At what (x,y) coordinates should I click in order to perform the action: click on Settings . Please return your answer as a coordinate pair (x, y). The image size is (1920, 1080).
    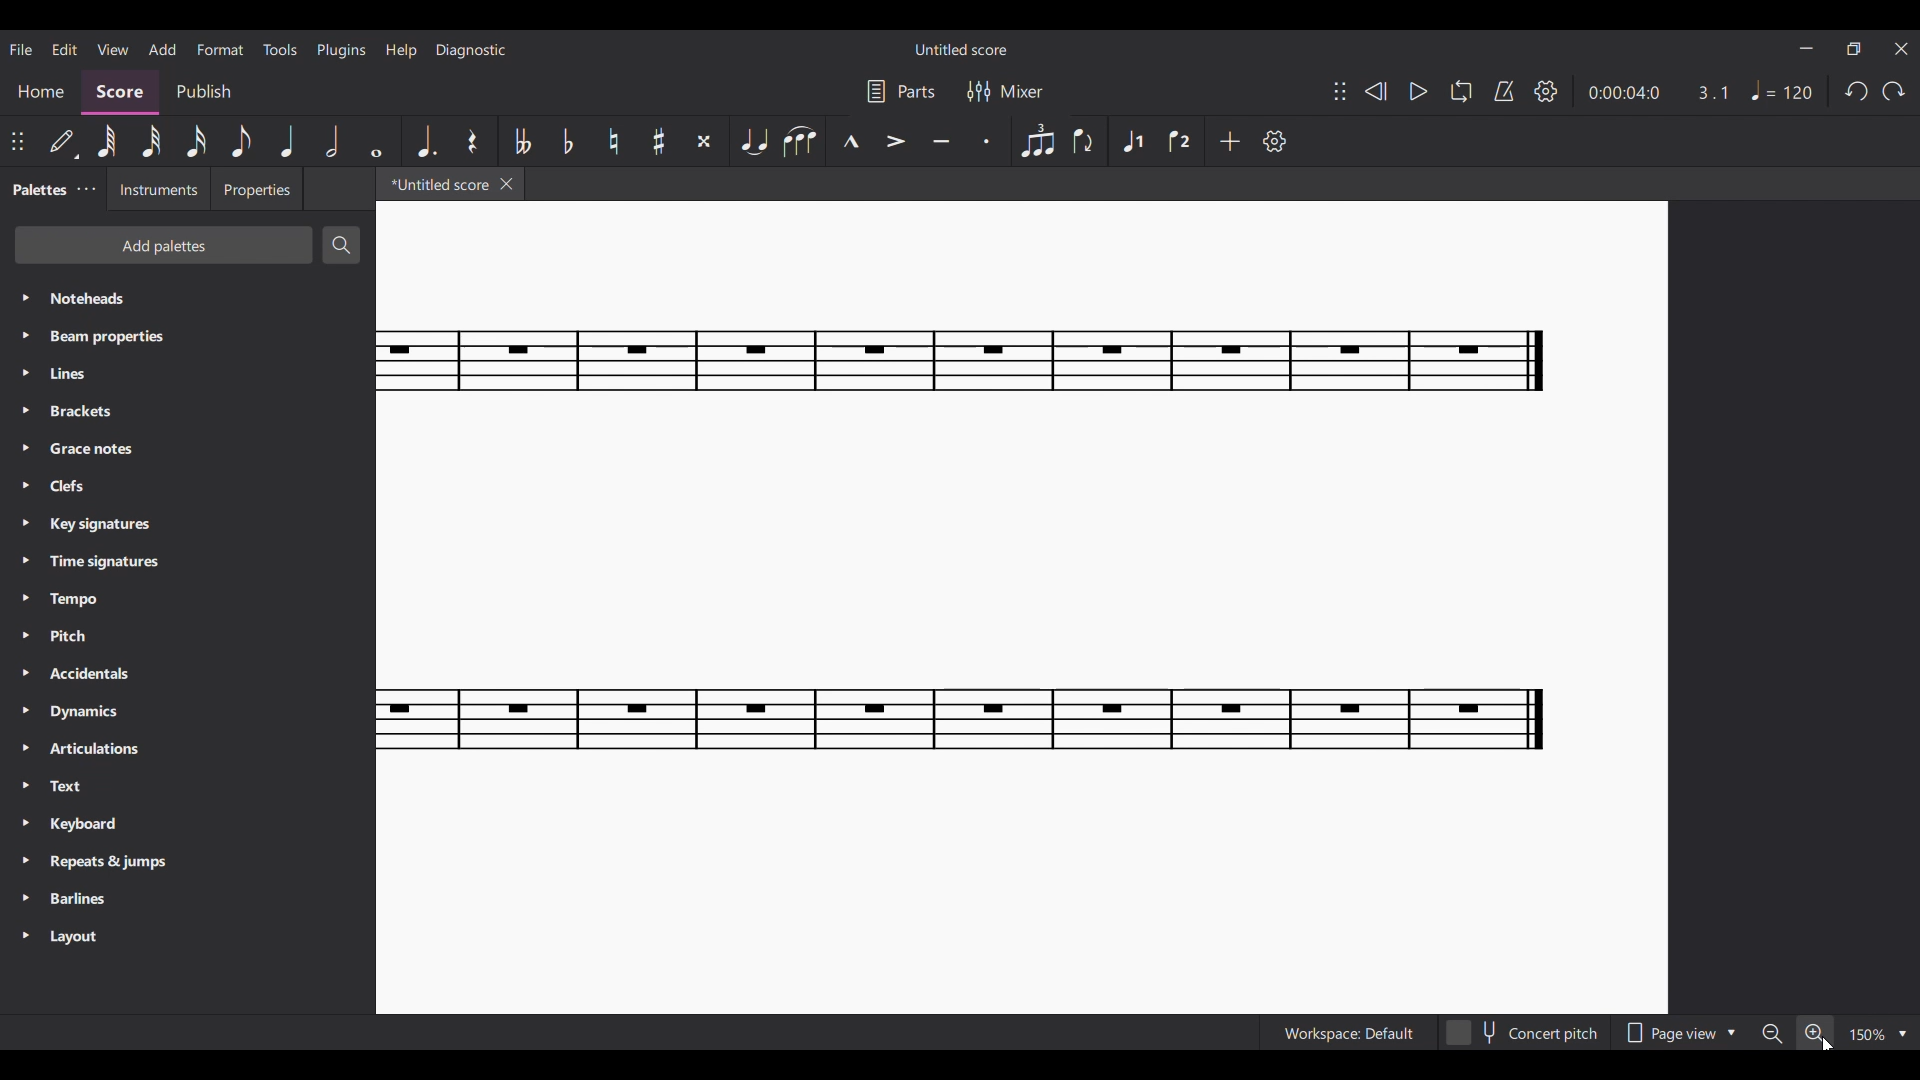
    Looking at the image, I should click on (1546, 91).